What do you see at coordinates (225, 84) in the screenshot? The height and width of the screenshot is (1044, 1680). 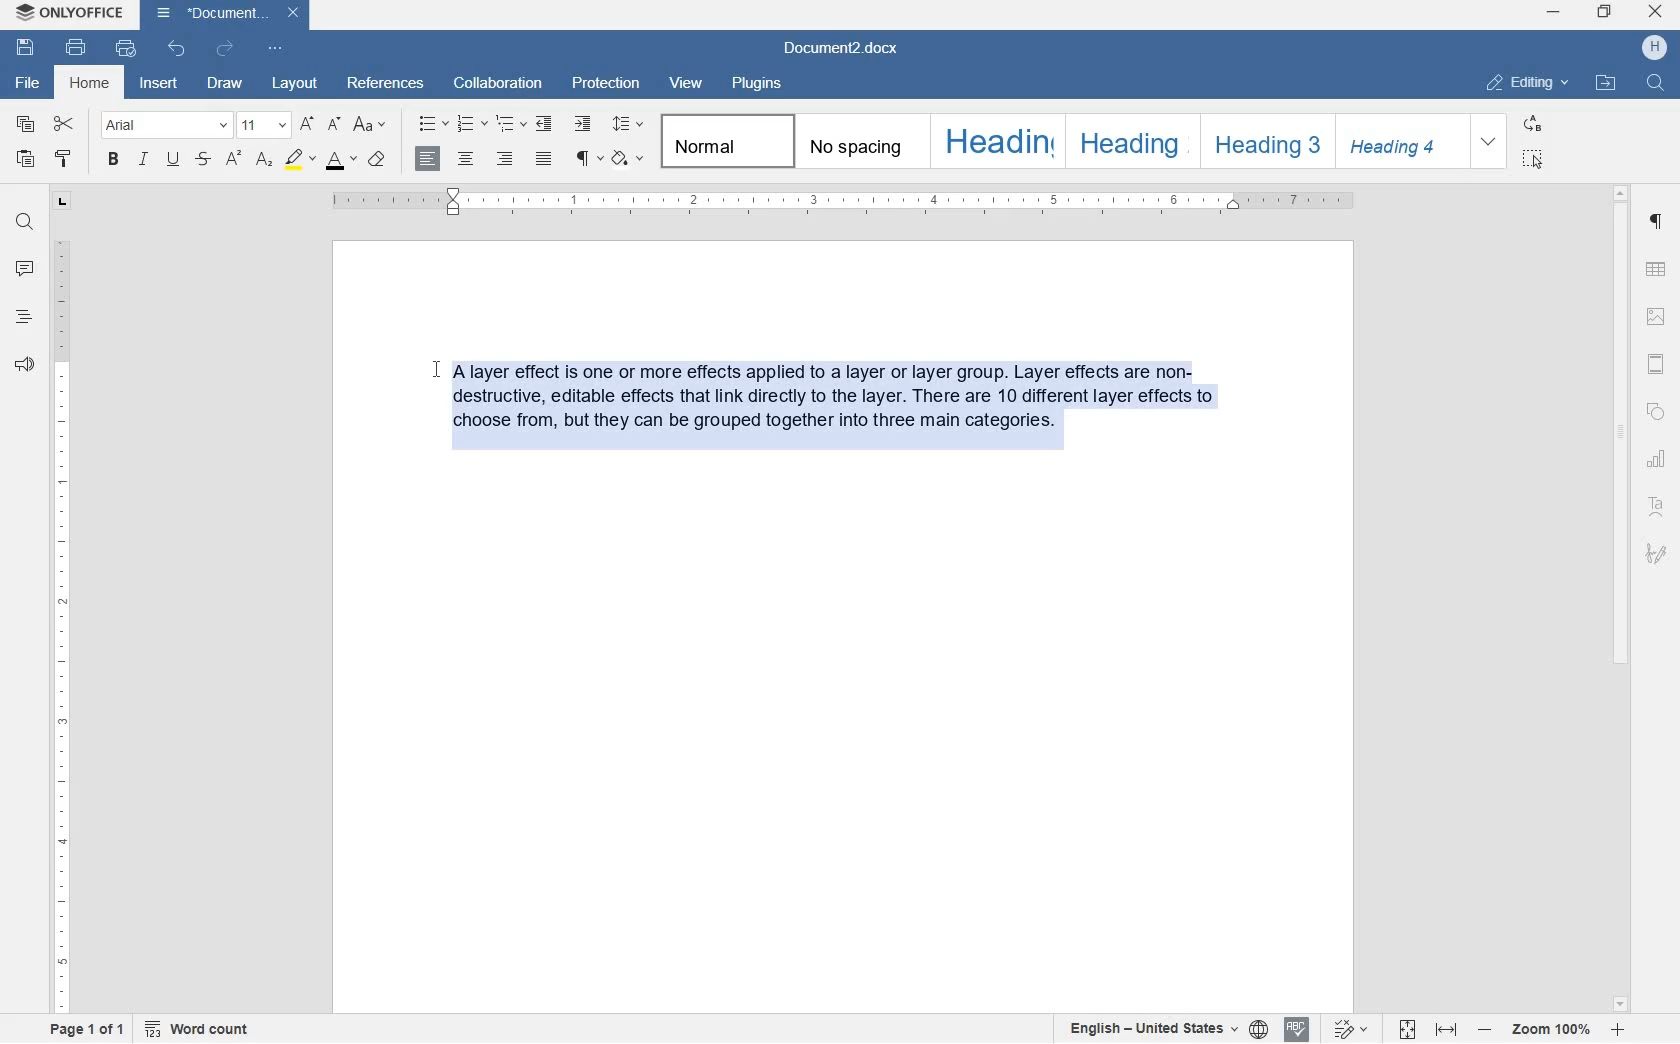 I see `draw` at bounding box center [225, 84].